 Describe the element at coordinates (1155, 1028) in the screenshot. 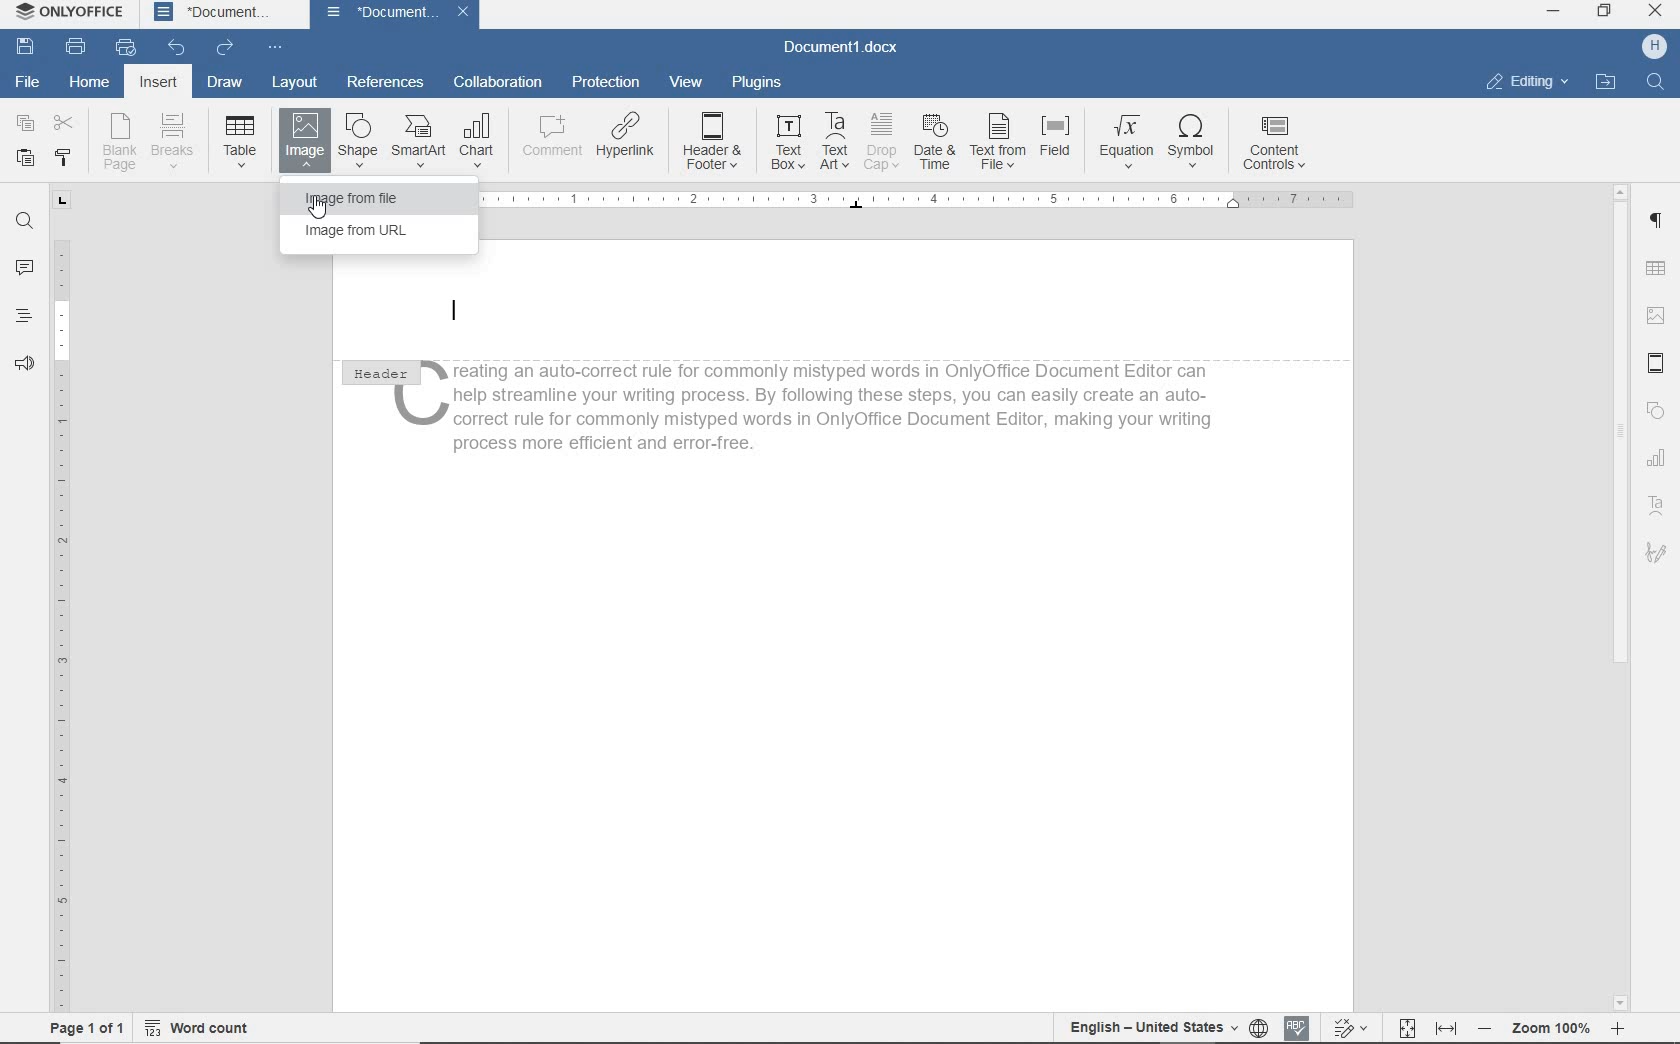

I see `English — United States + ({[)` at that location.